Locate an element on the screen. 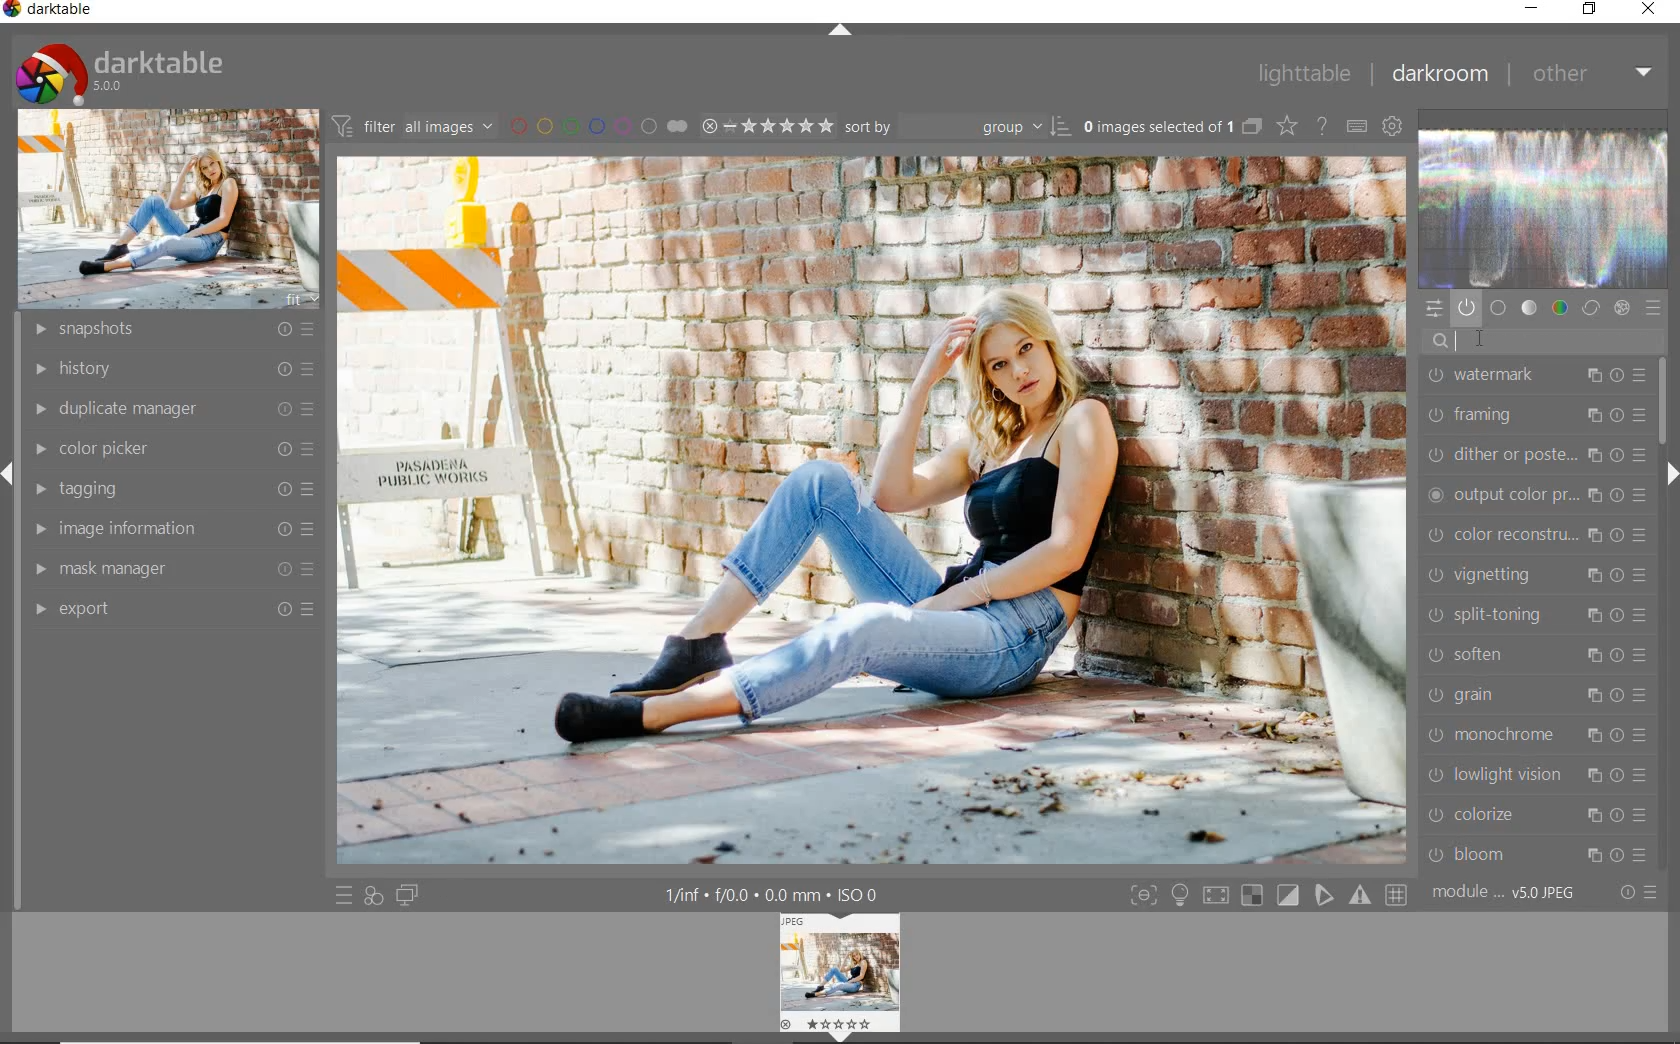  Image preview is located at coordinates (837, 978).